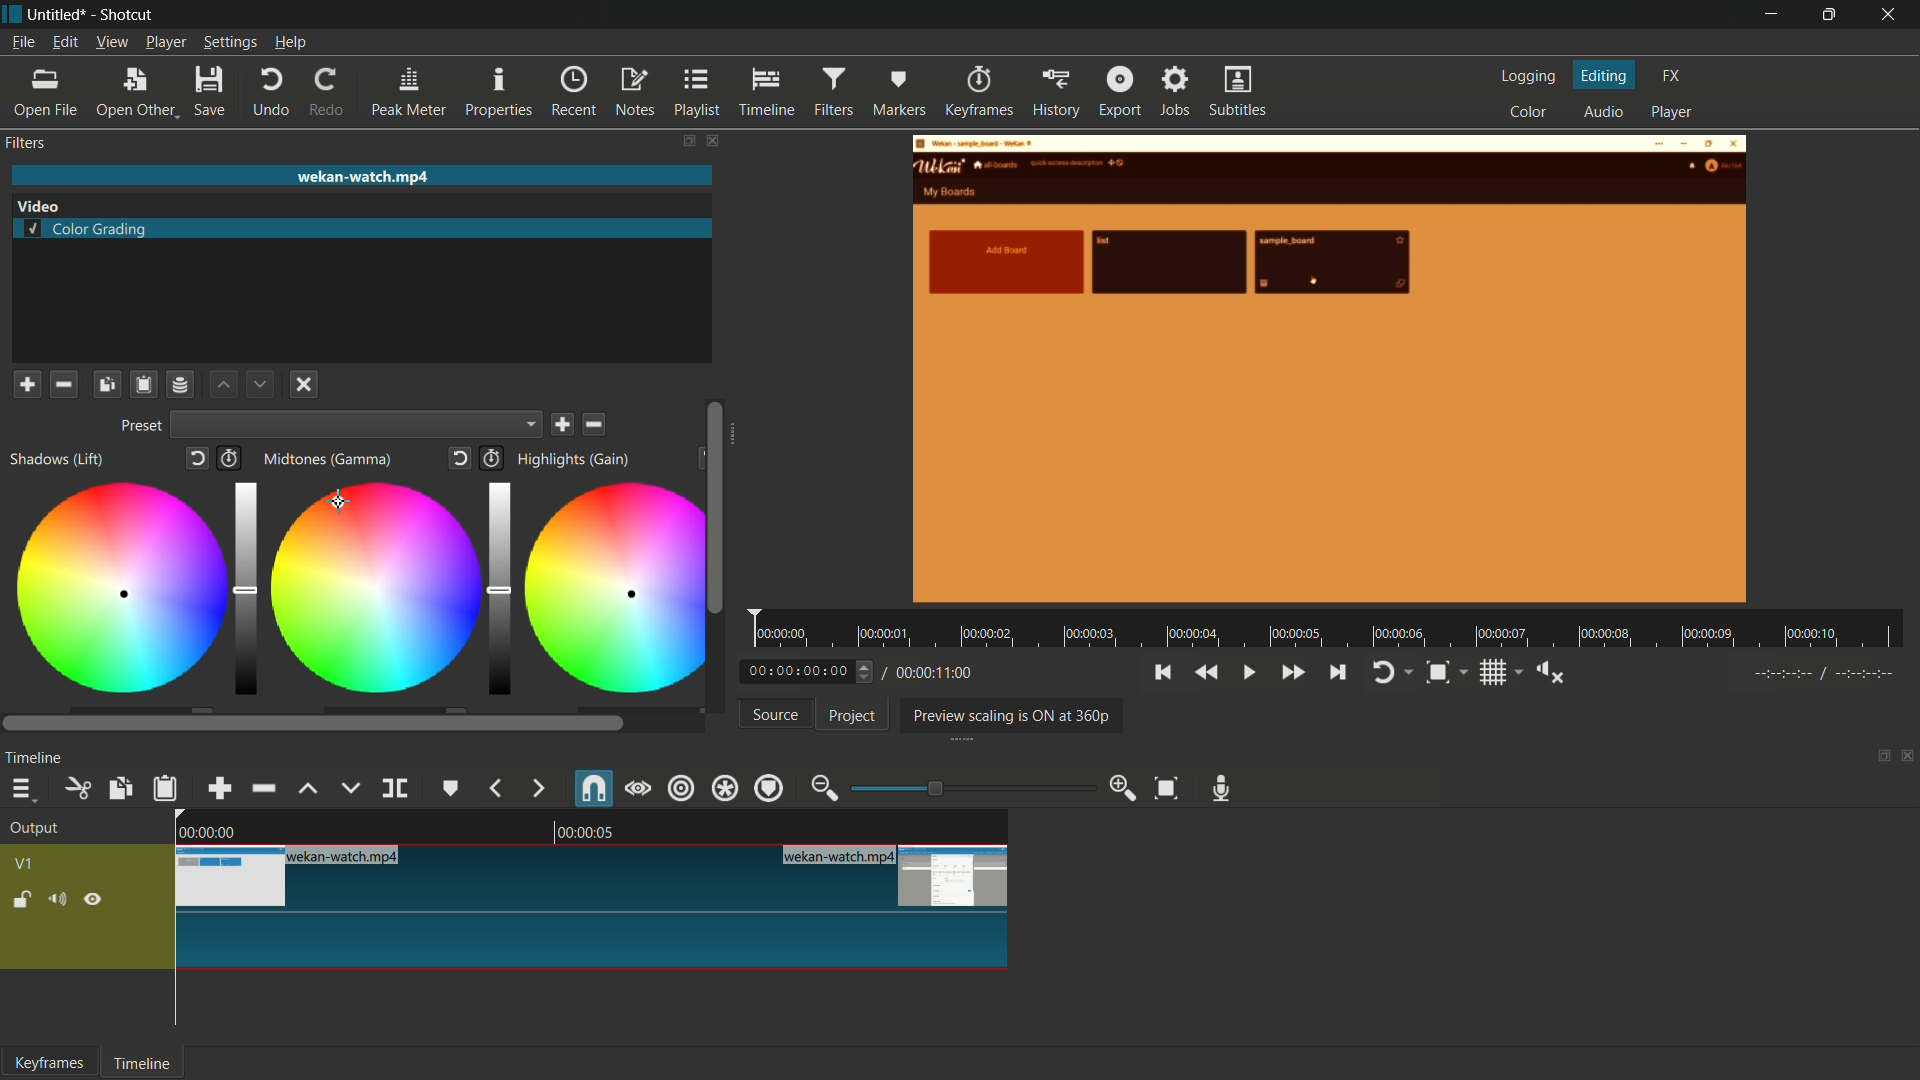 This screenshot has width=1920, height=1080. Describe the element at coordinates (25, 864) in the screenshot. I see `v1` at that location.